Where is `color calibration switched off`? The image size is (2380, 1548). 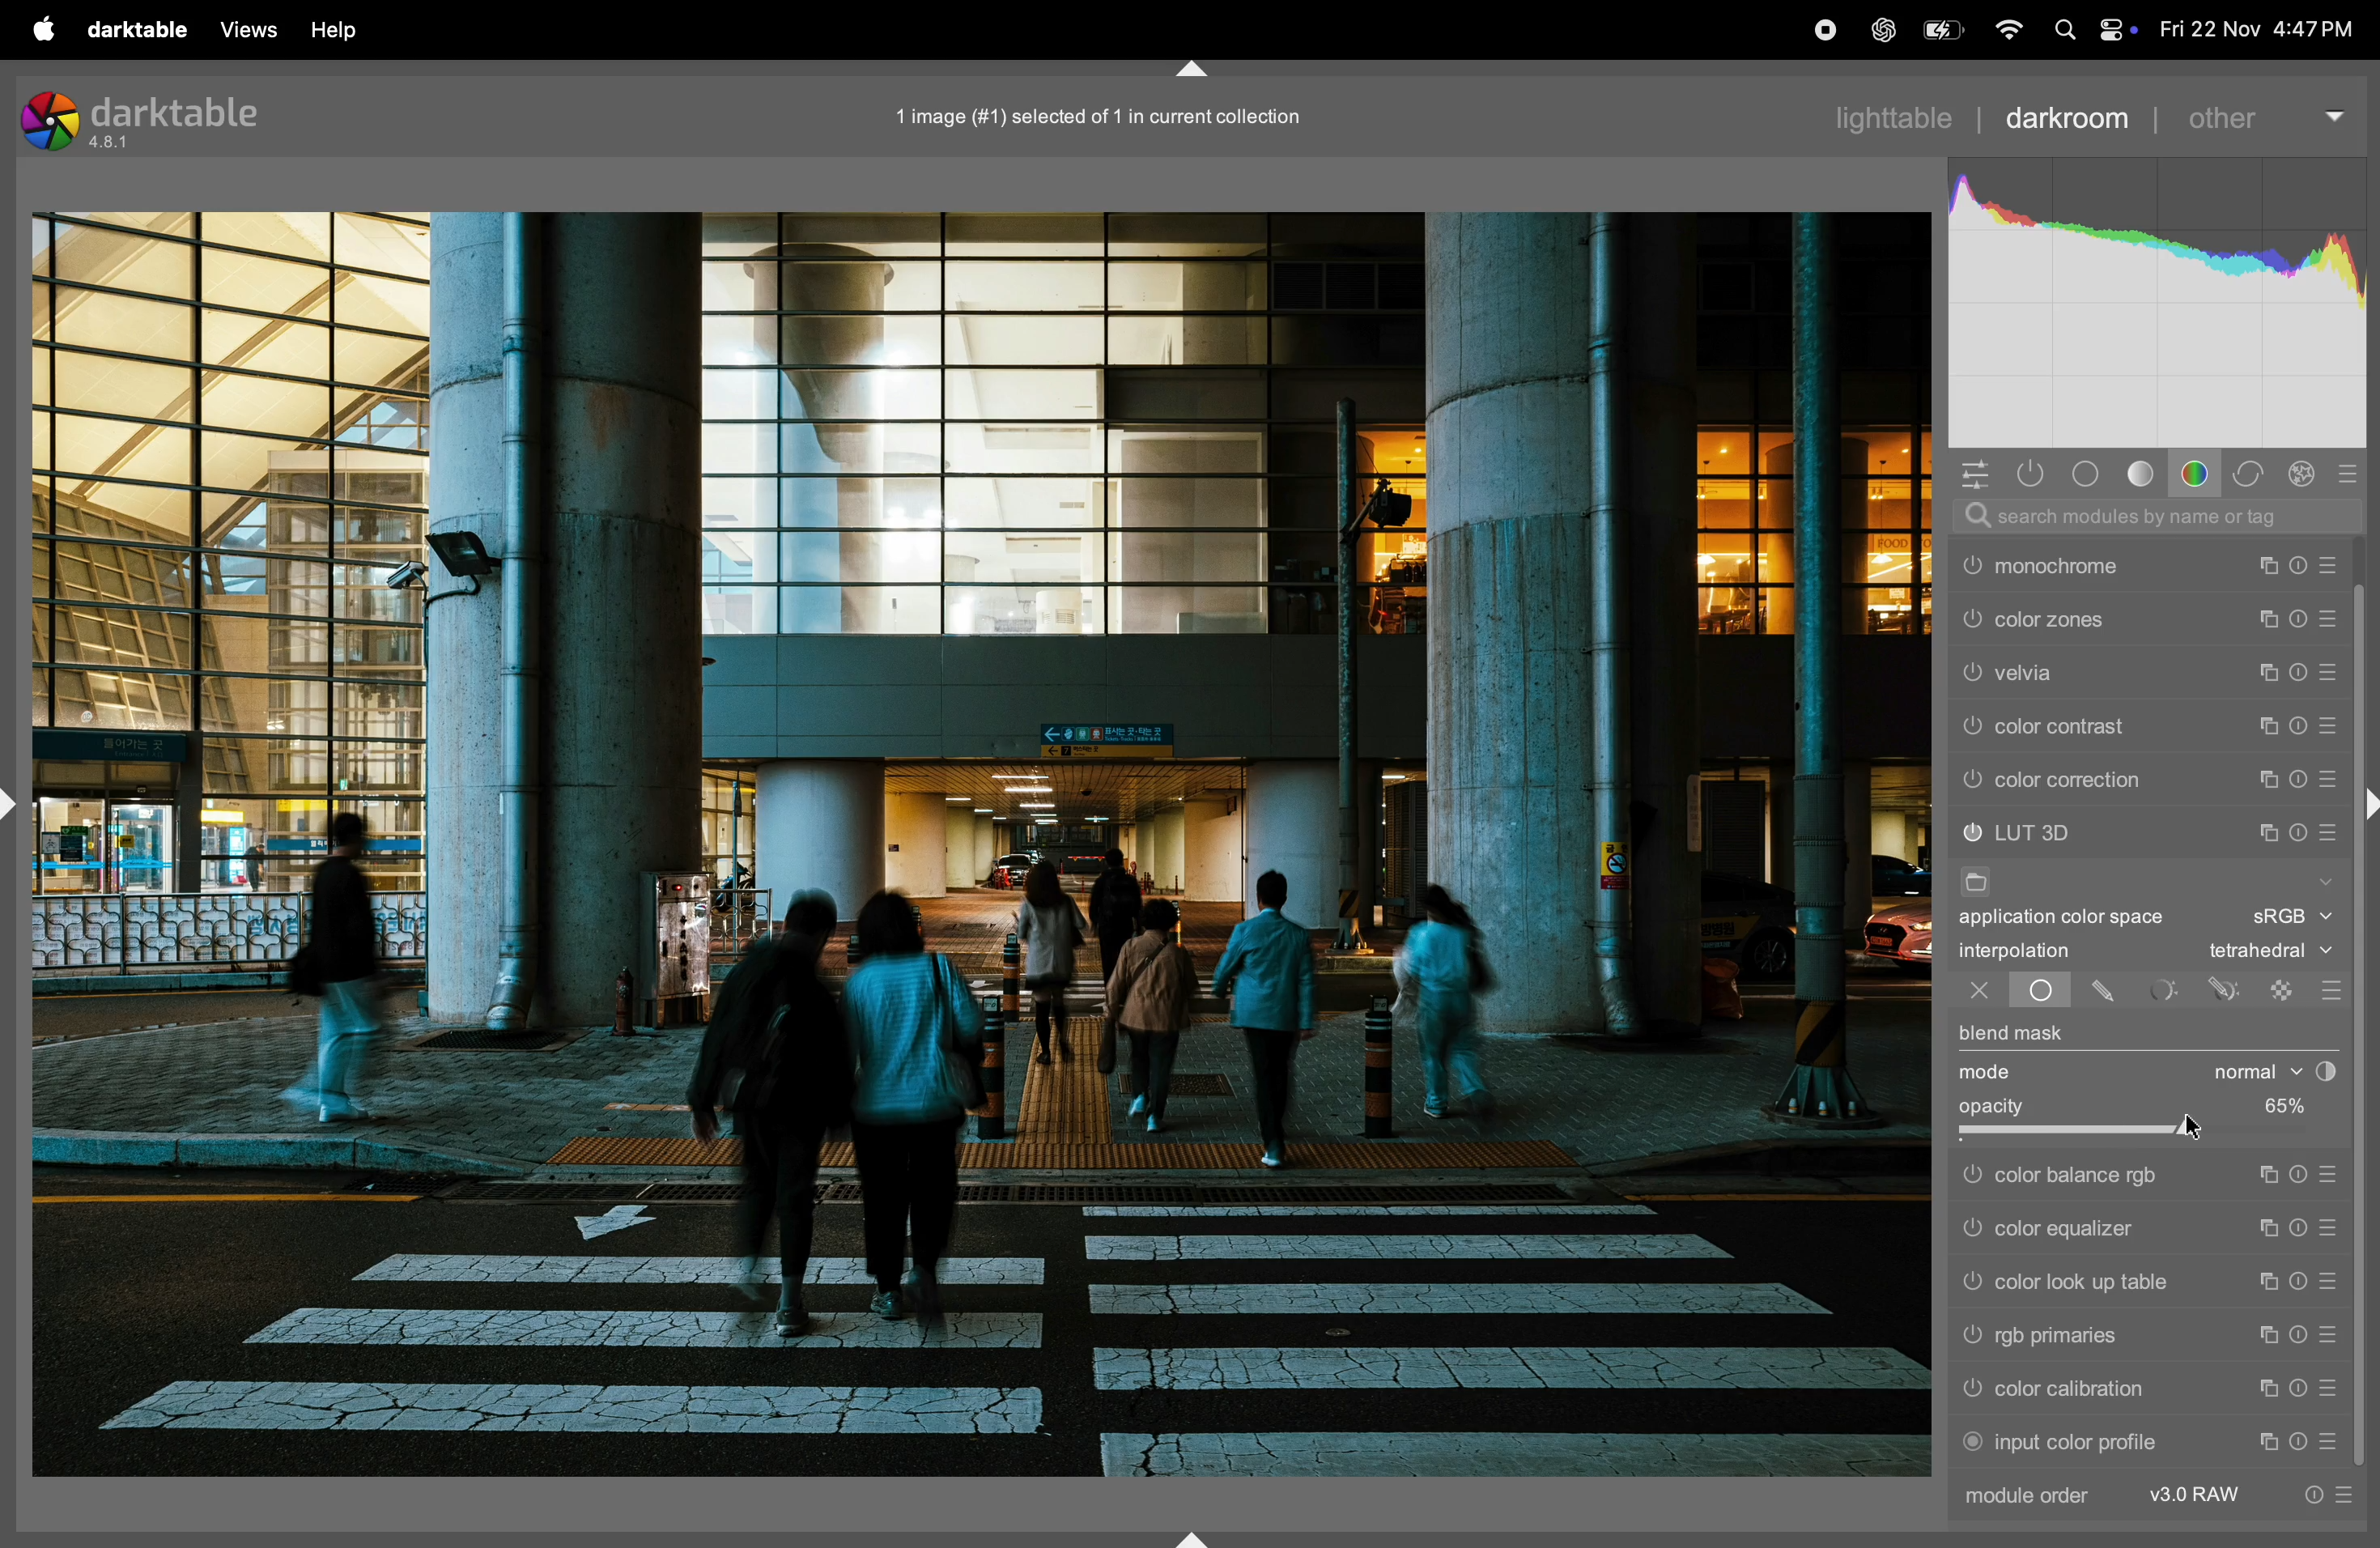
color calibration switched off is located at coordinates (1976, 1391).